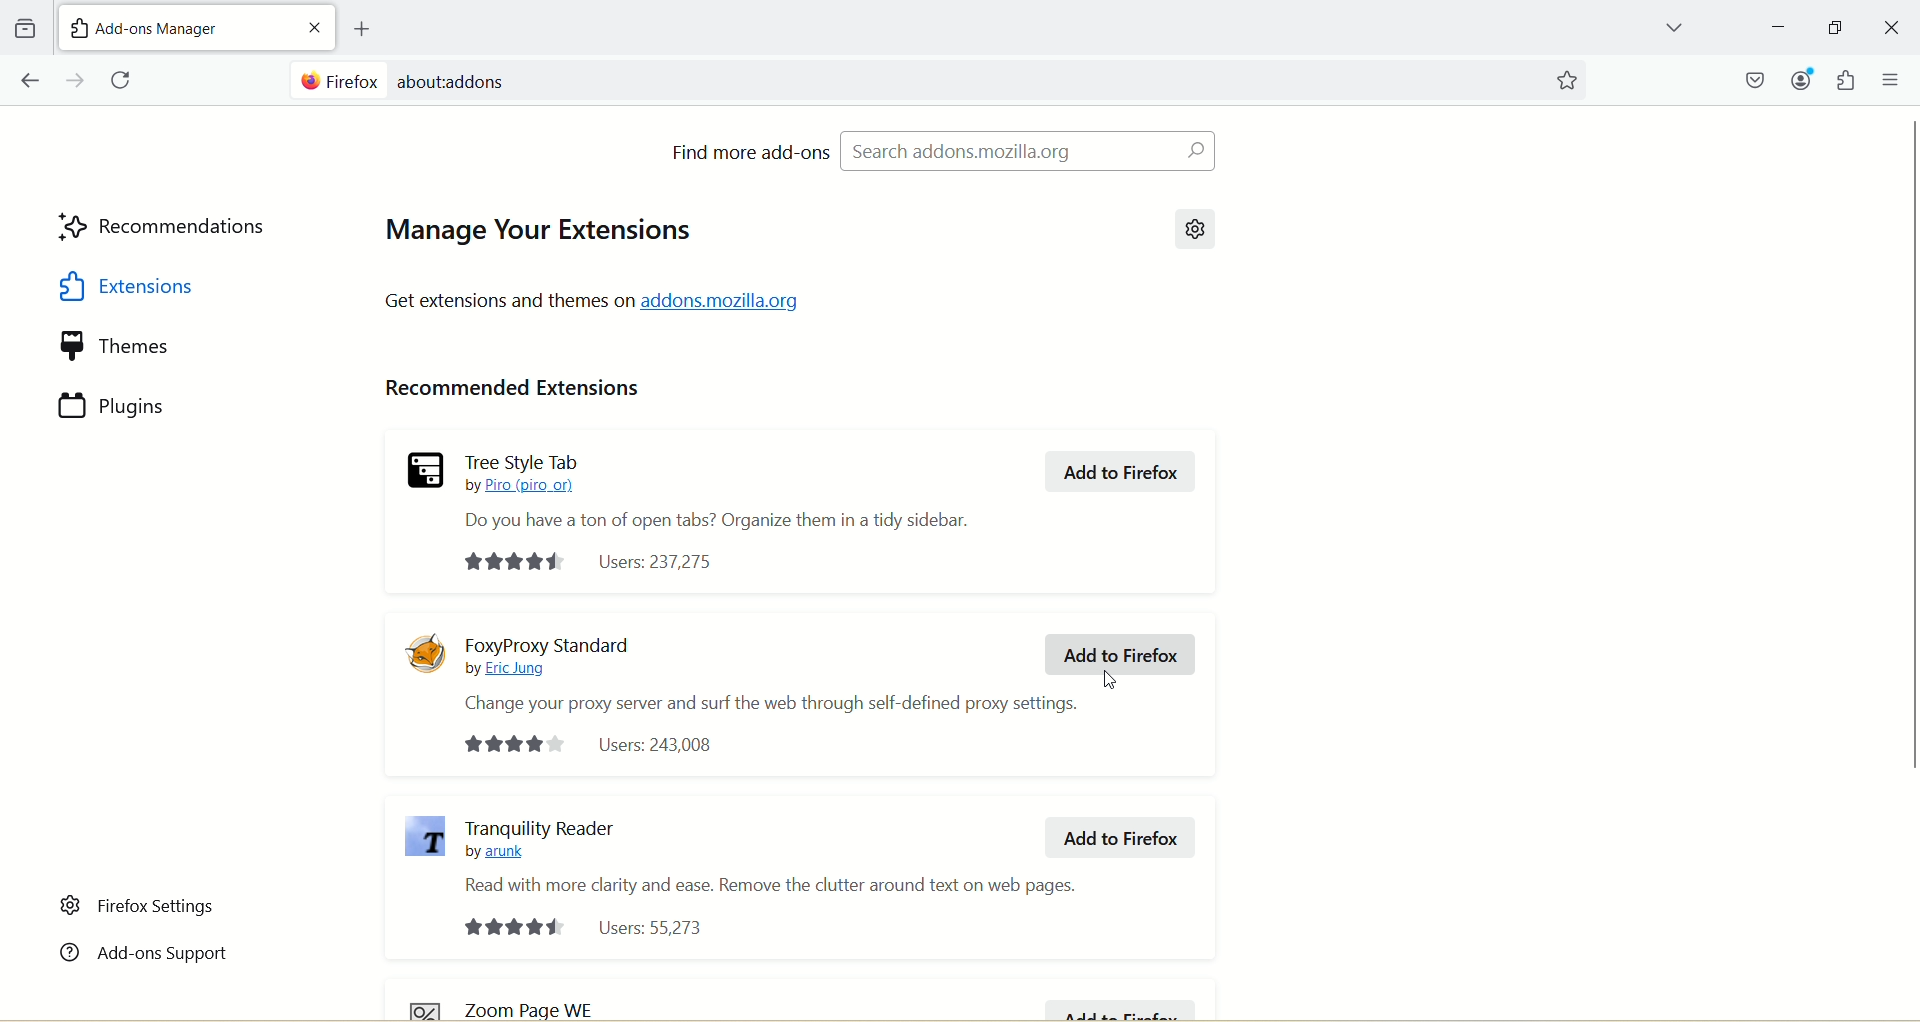  What do you see at coordinates (315, 27) in the screenshot?
I see `Close` at bounding box center [315, 27].